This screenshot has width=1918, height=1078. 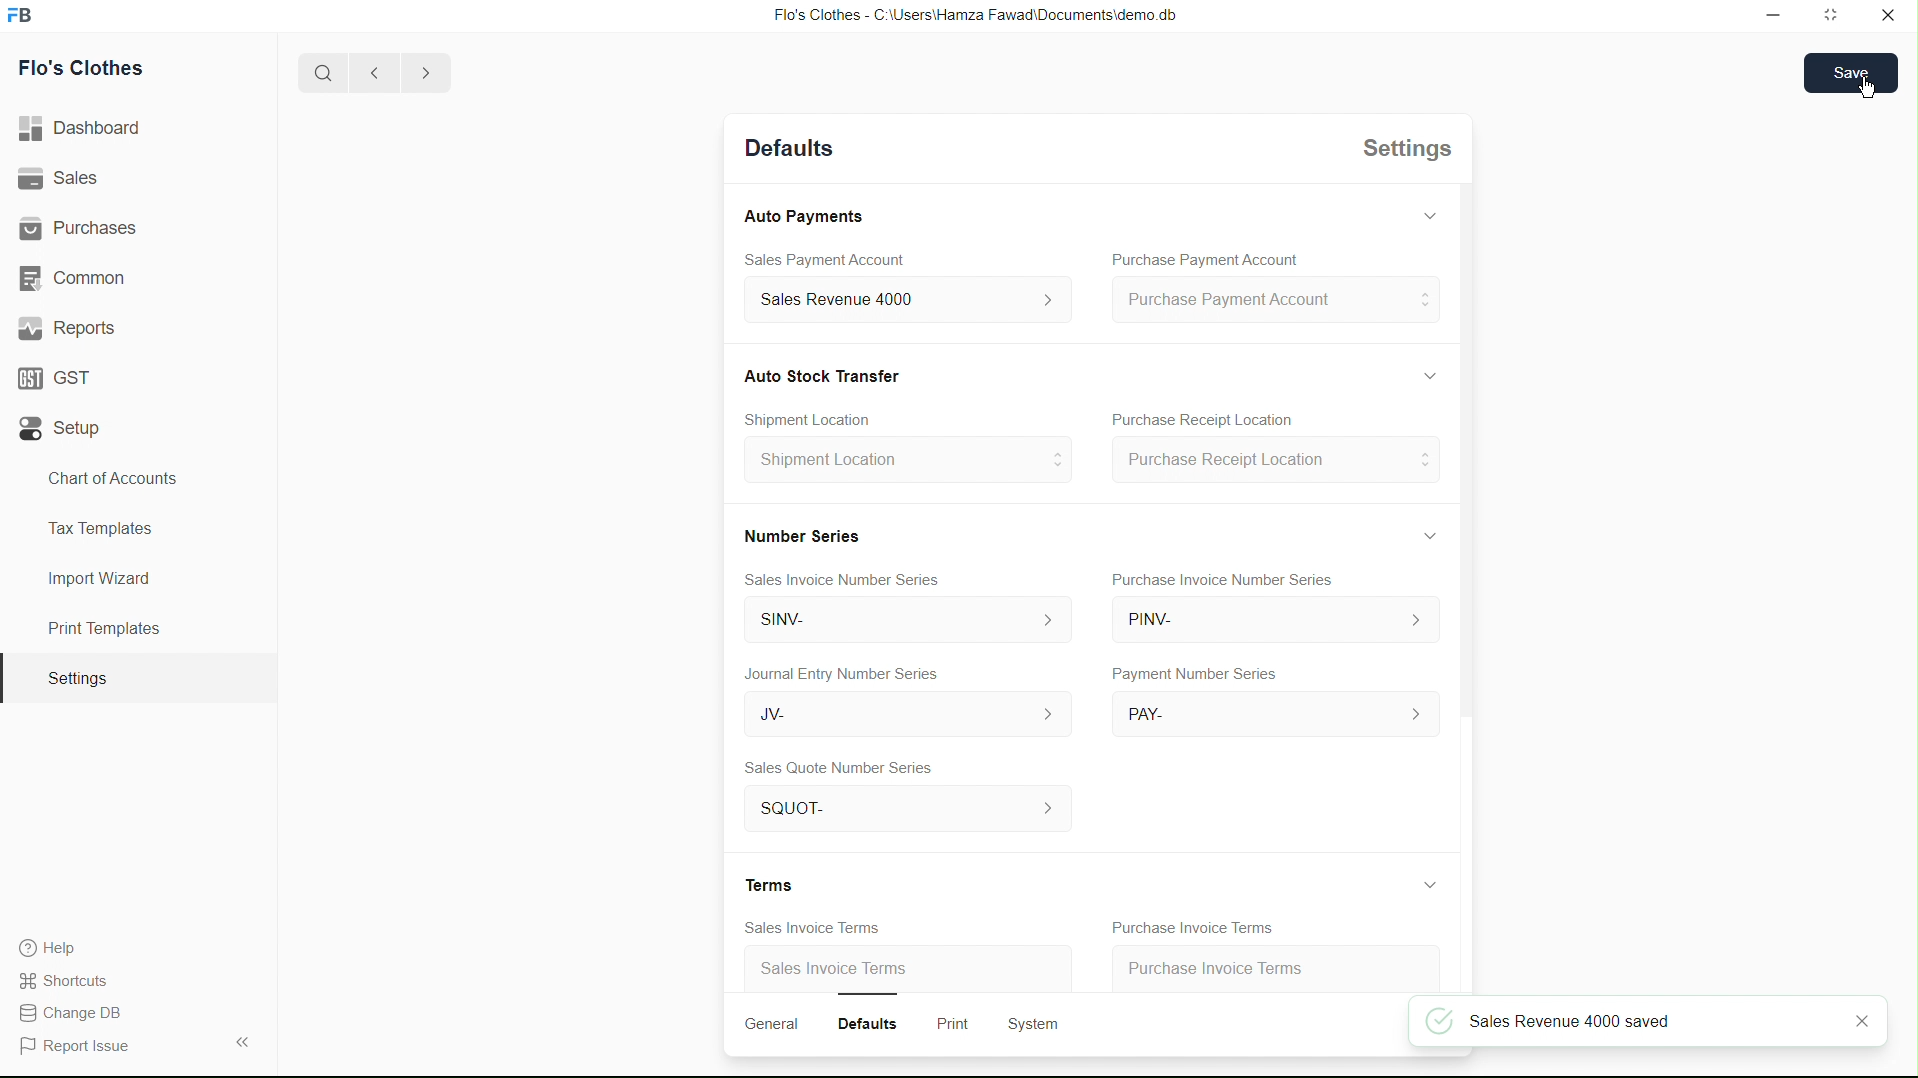 I want to click on Payment Number Series, so click(x=1199, y=675).